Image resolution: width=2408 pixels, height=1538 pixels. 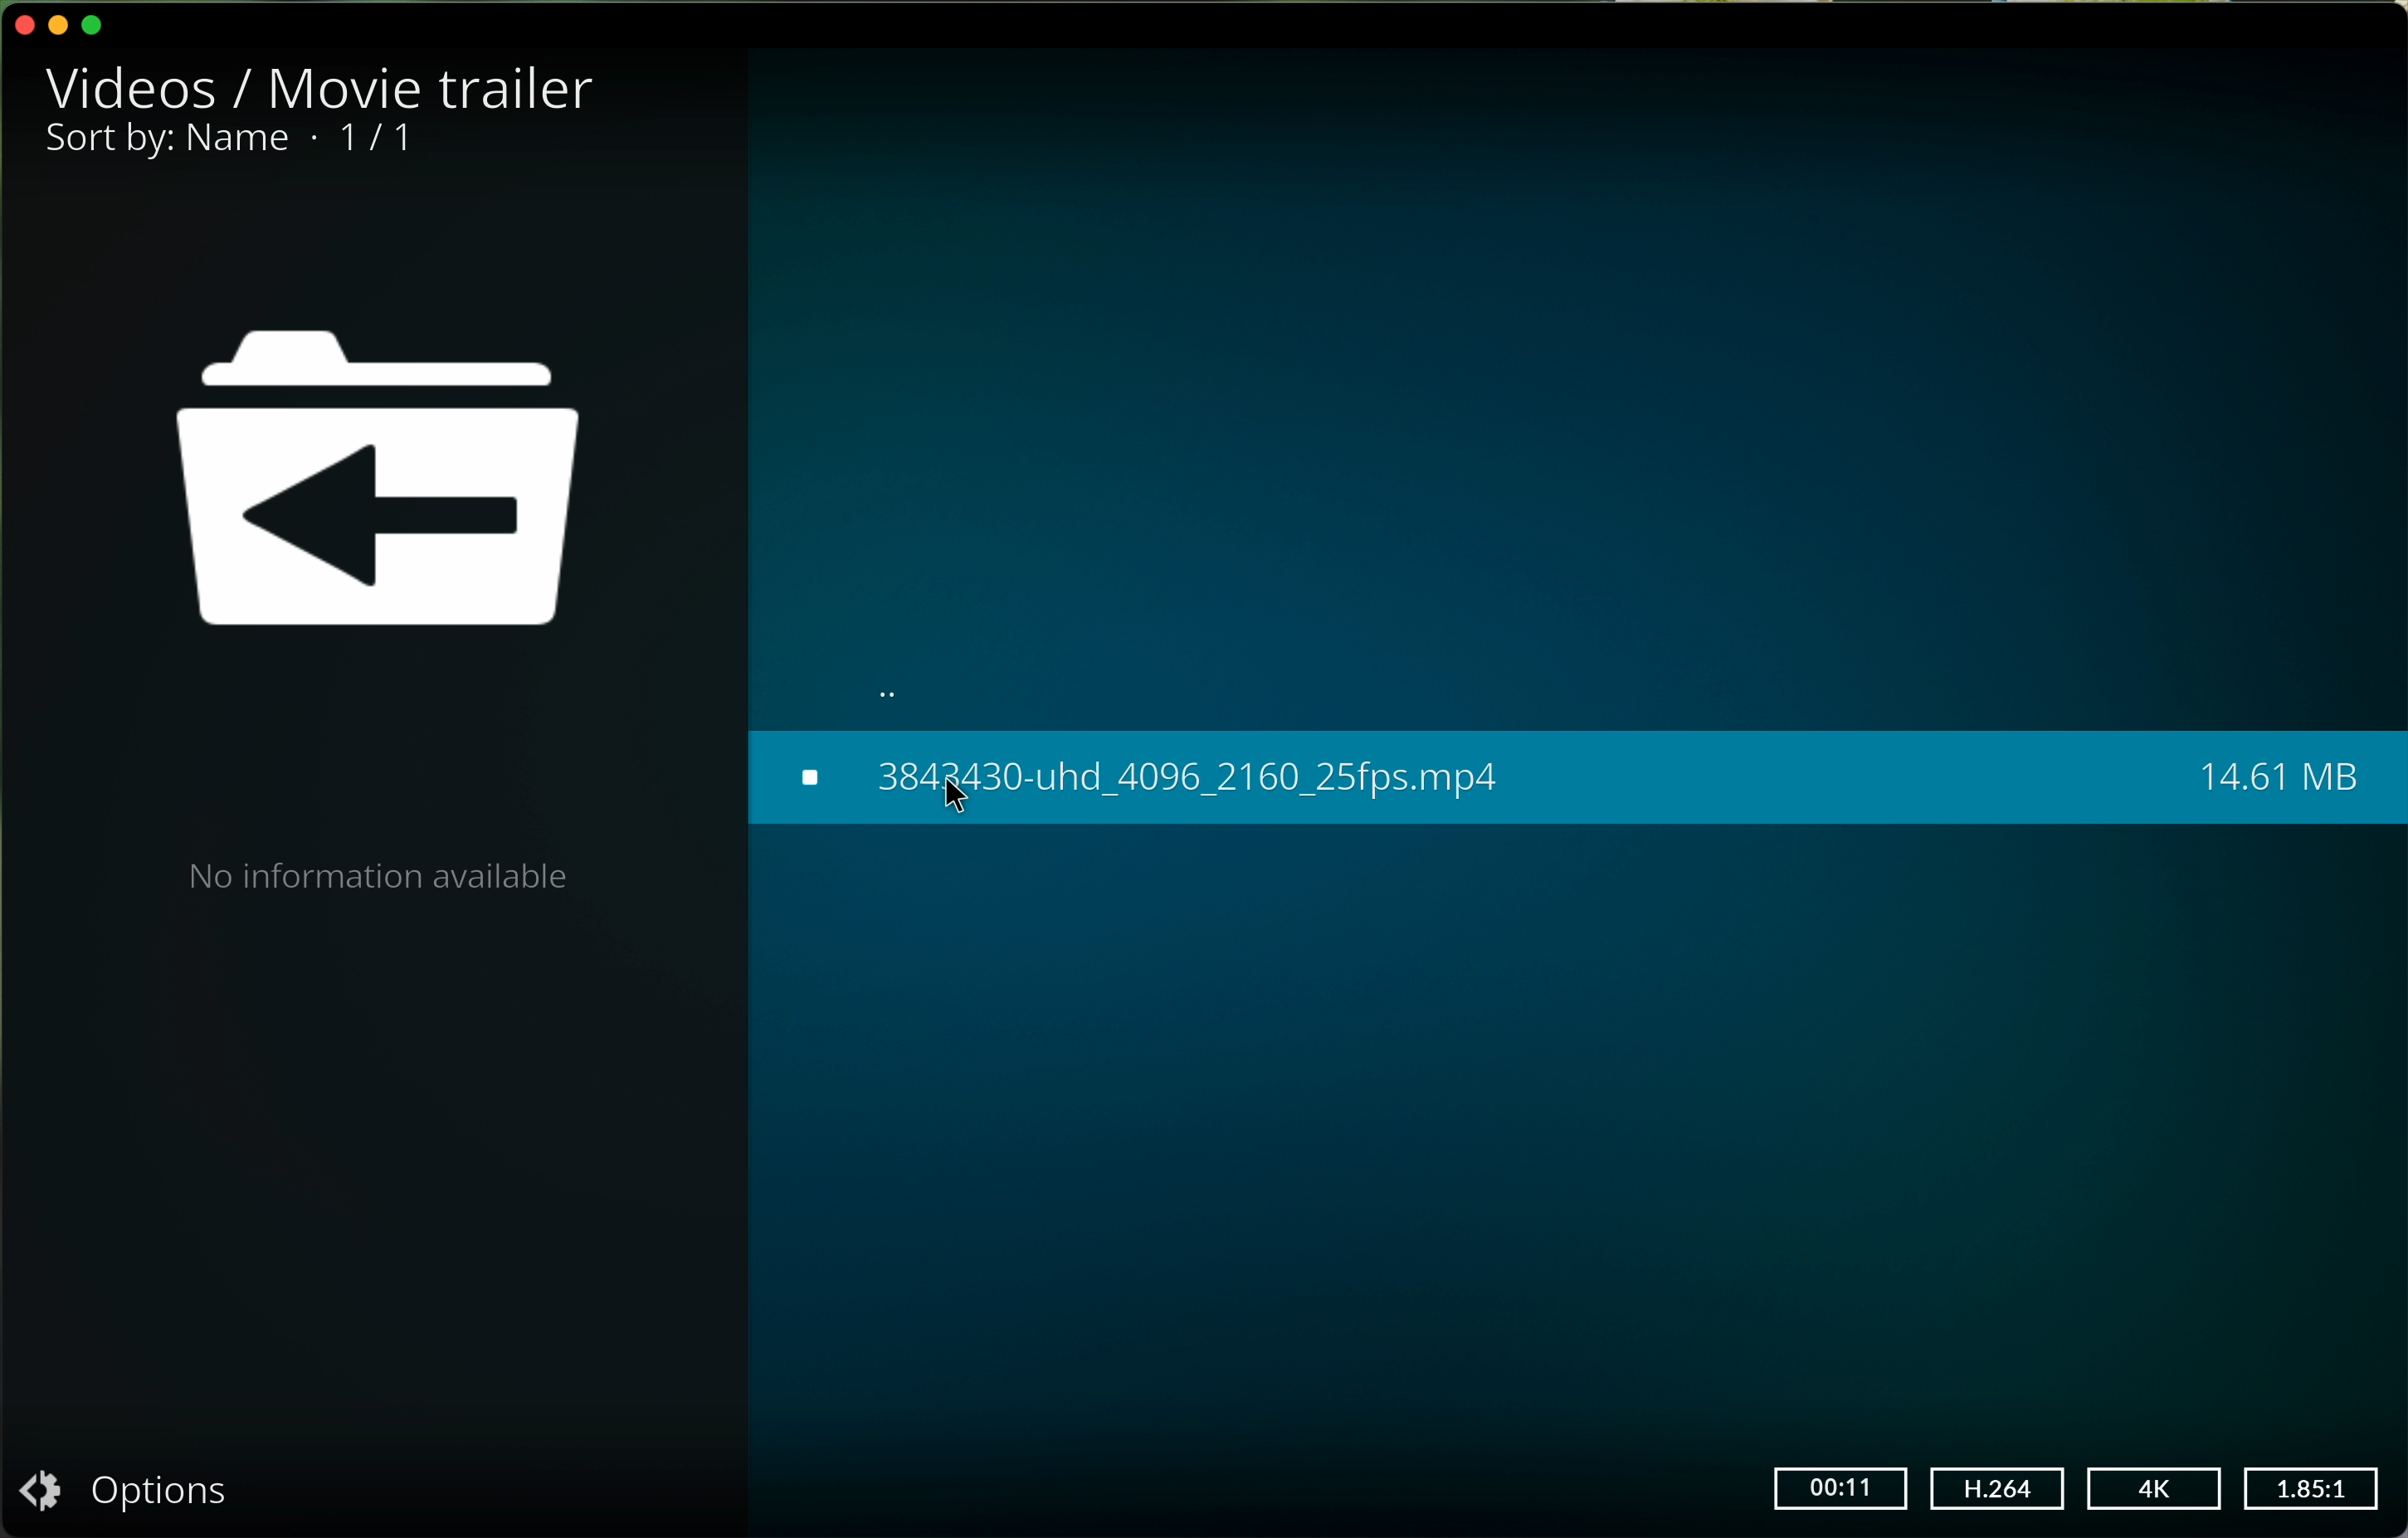 I want to click on cursor, so click(x=961, y=798).